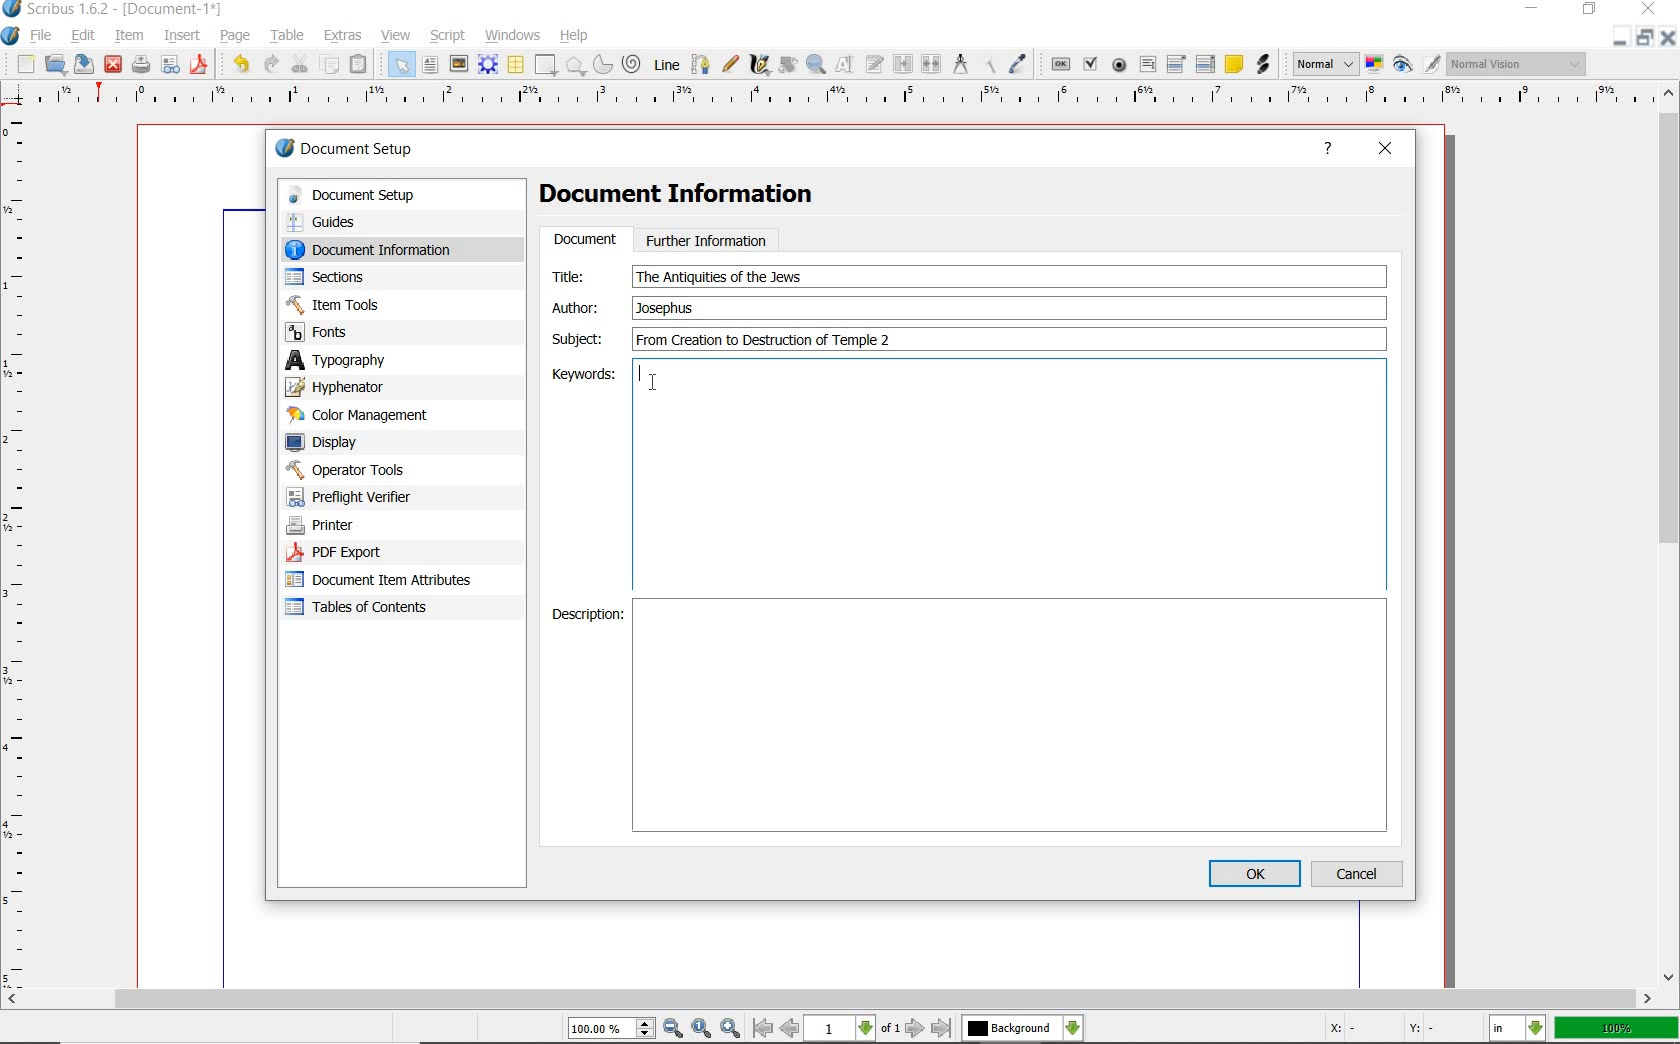 The height and width of the screenshot is (1044, 1680). I want to click on Description, so click(1013, 716).